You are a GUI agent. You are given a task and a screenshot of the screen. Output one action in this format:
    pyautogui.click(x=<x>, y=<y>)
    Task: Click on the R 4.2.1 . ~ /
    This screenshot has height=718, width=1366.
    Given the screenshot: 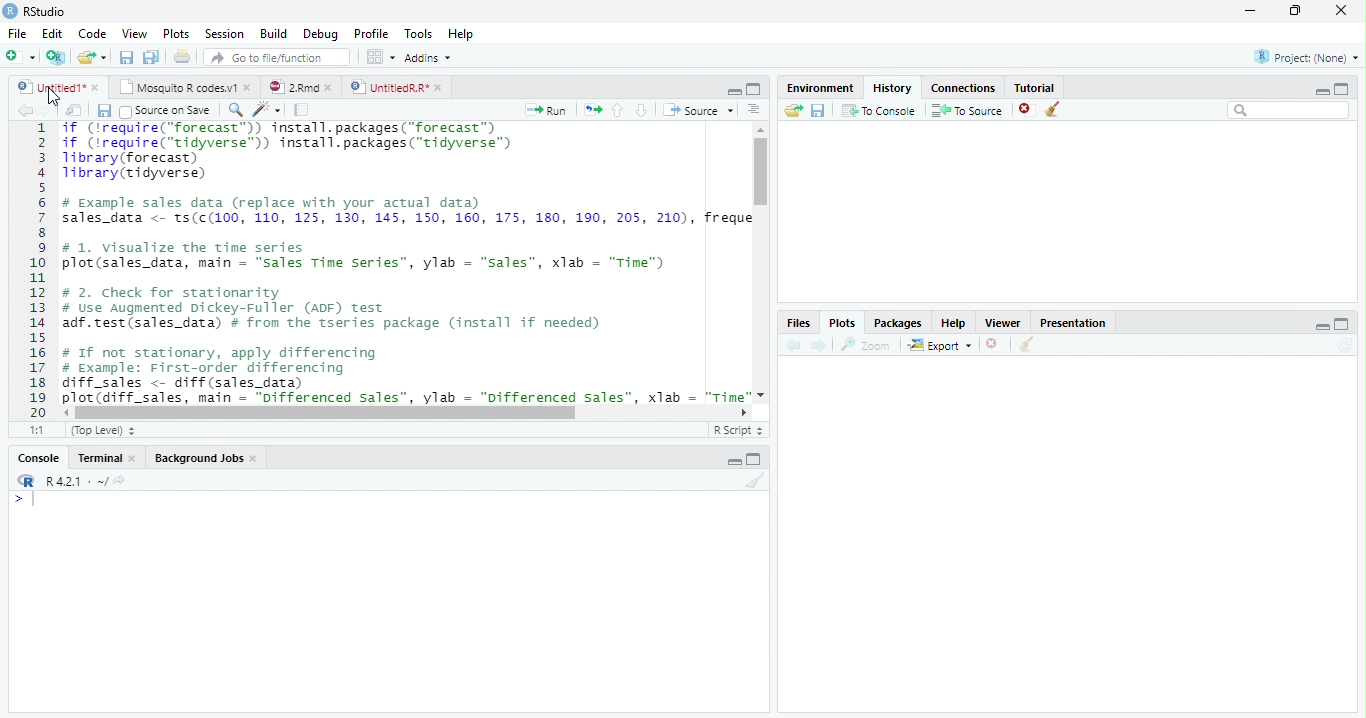 What is the action you would take?
    pyautogui.click(x=76, y=482)
    